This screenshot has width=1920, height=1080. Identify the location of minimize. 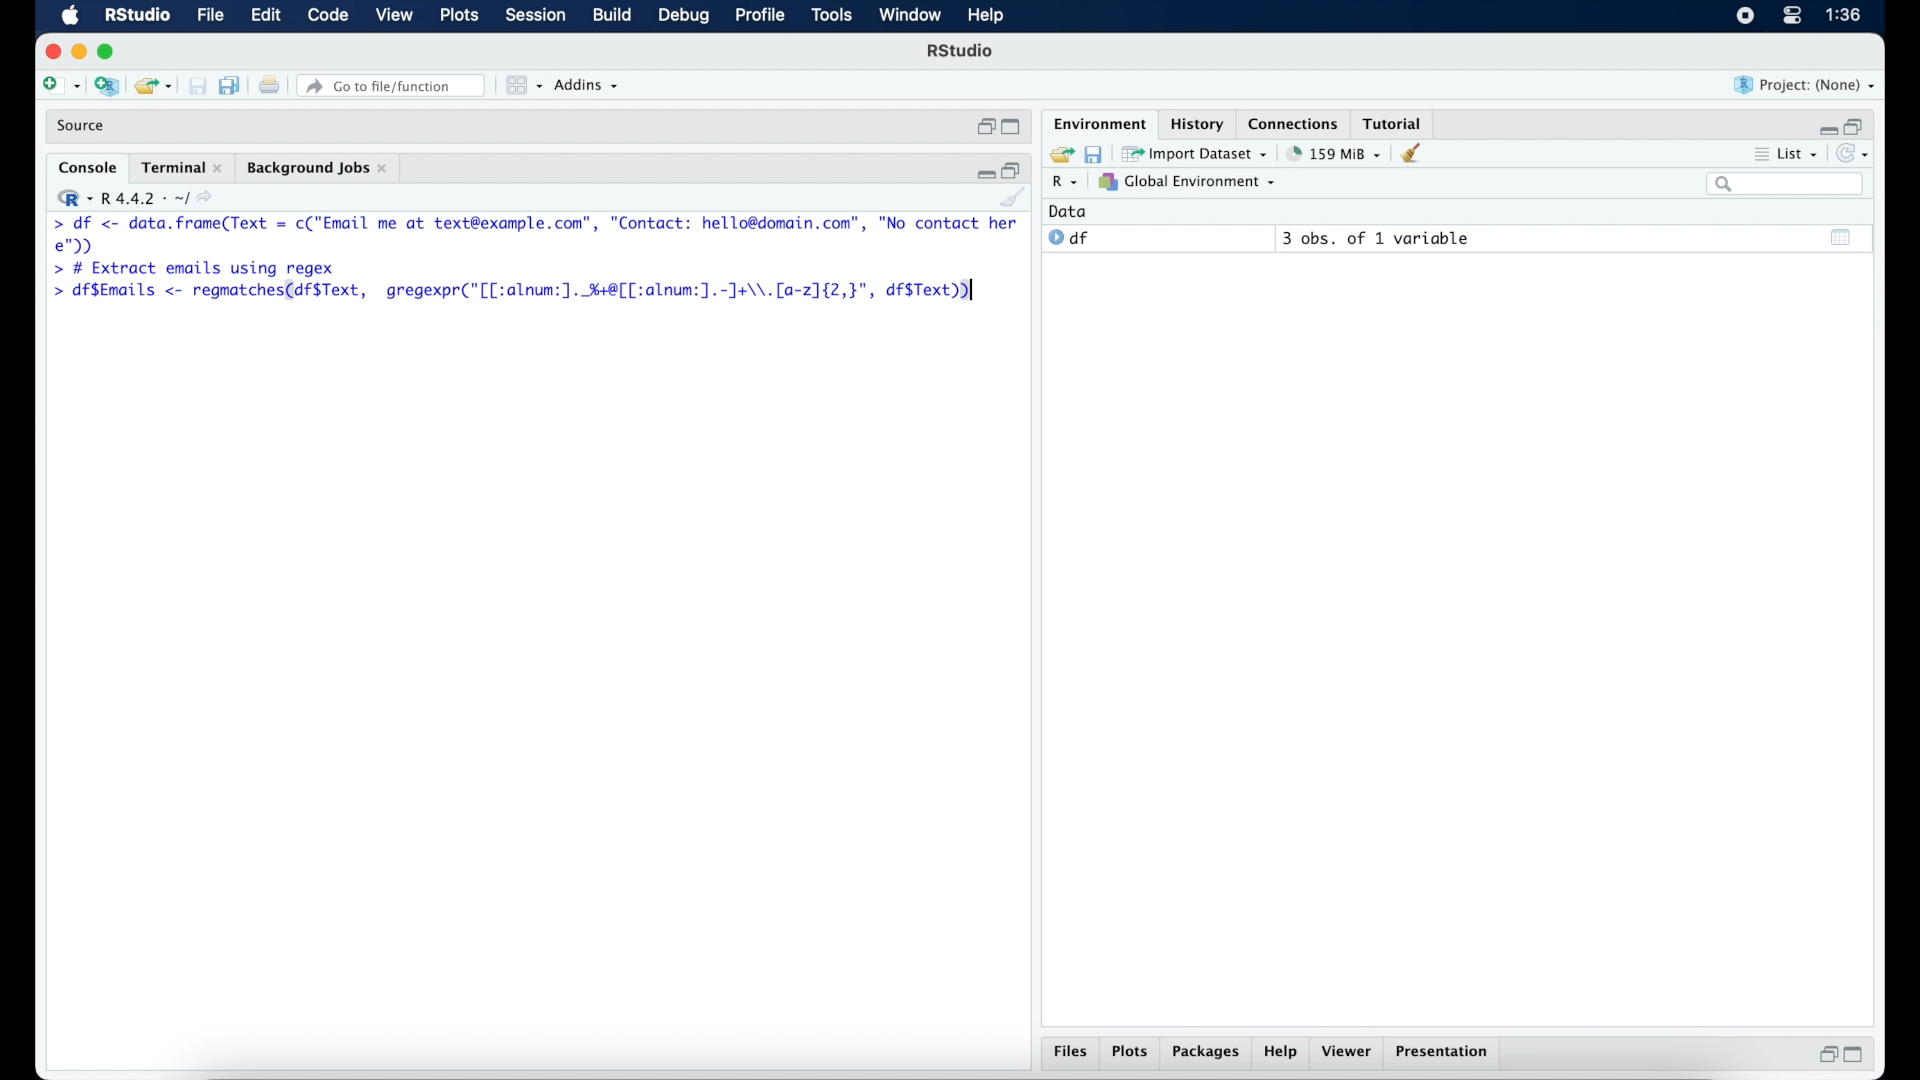
(1828, 126).